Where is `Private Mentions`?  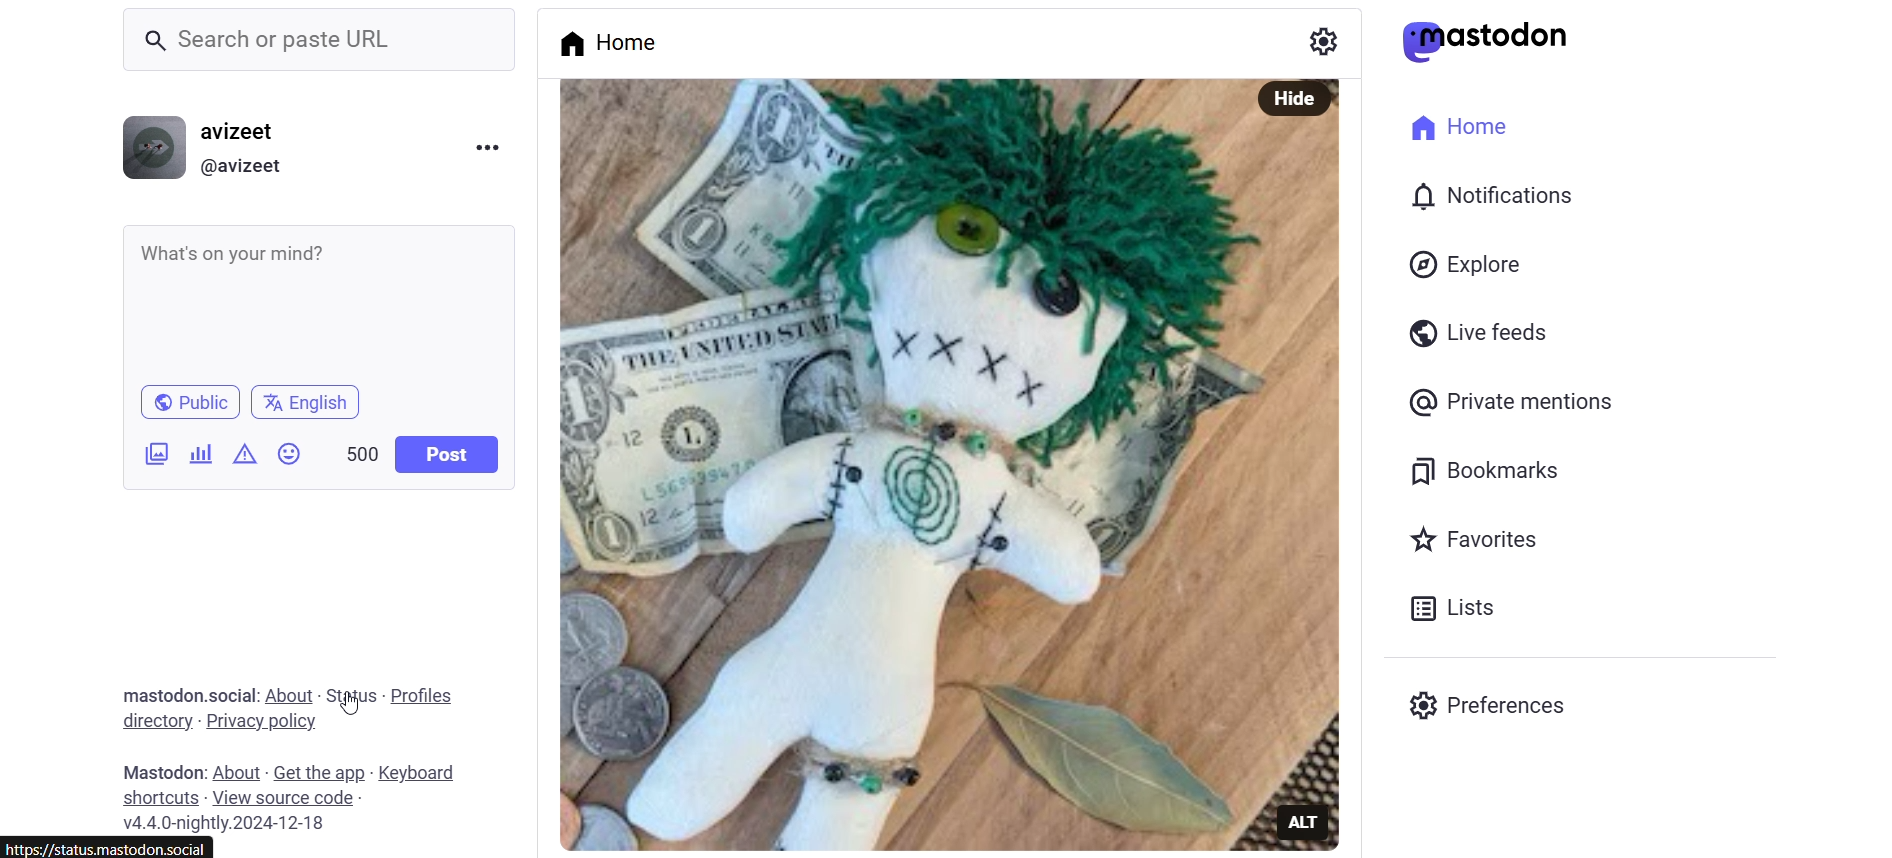 Private Mentions is located at coordinates (1521, 403).